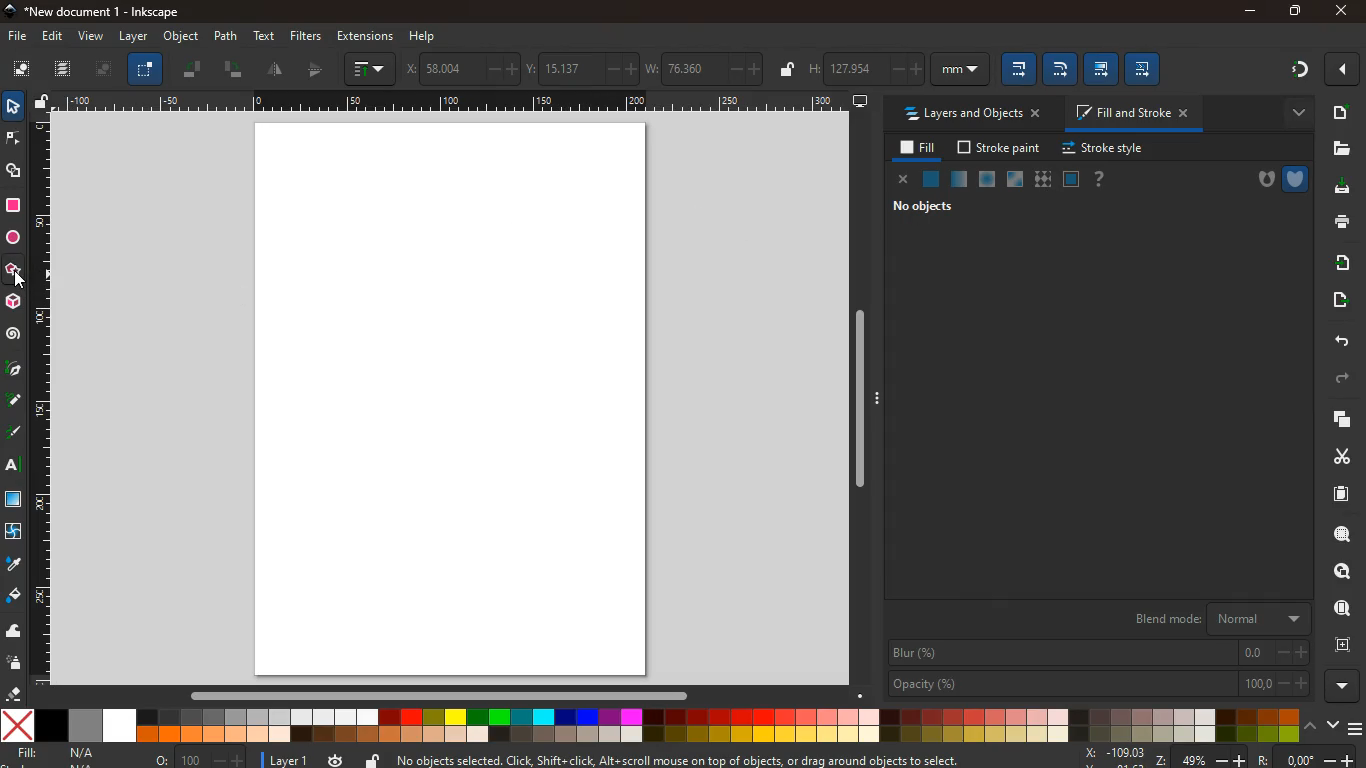 The width and height of the screenshot is (1366, 768). What do you see at coordinates (989, 180) in the screenshot?
I see `ice` at bounding box center [989, 180].